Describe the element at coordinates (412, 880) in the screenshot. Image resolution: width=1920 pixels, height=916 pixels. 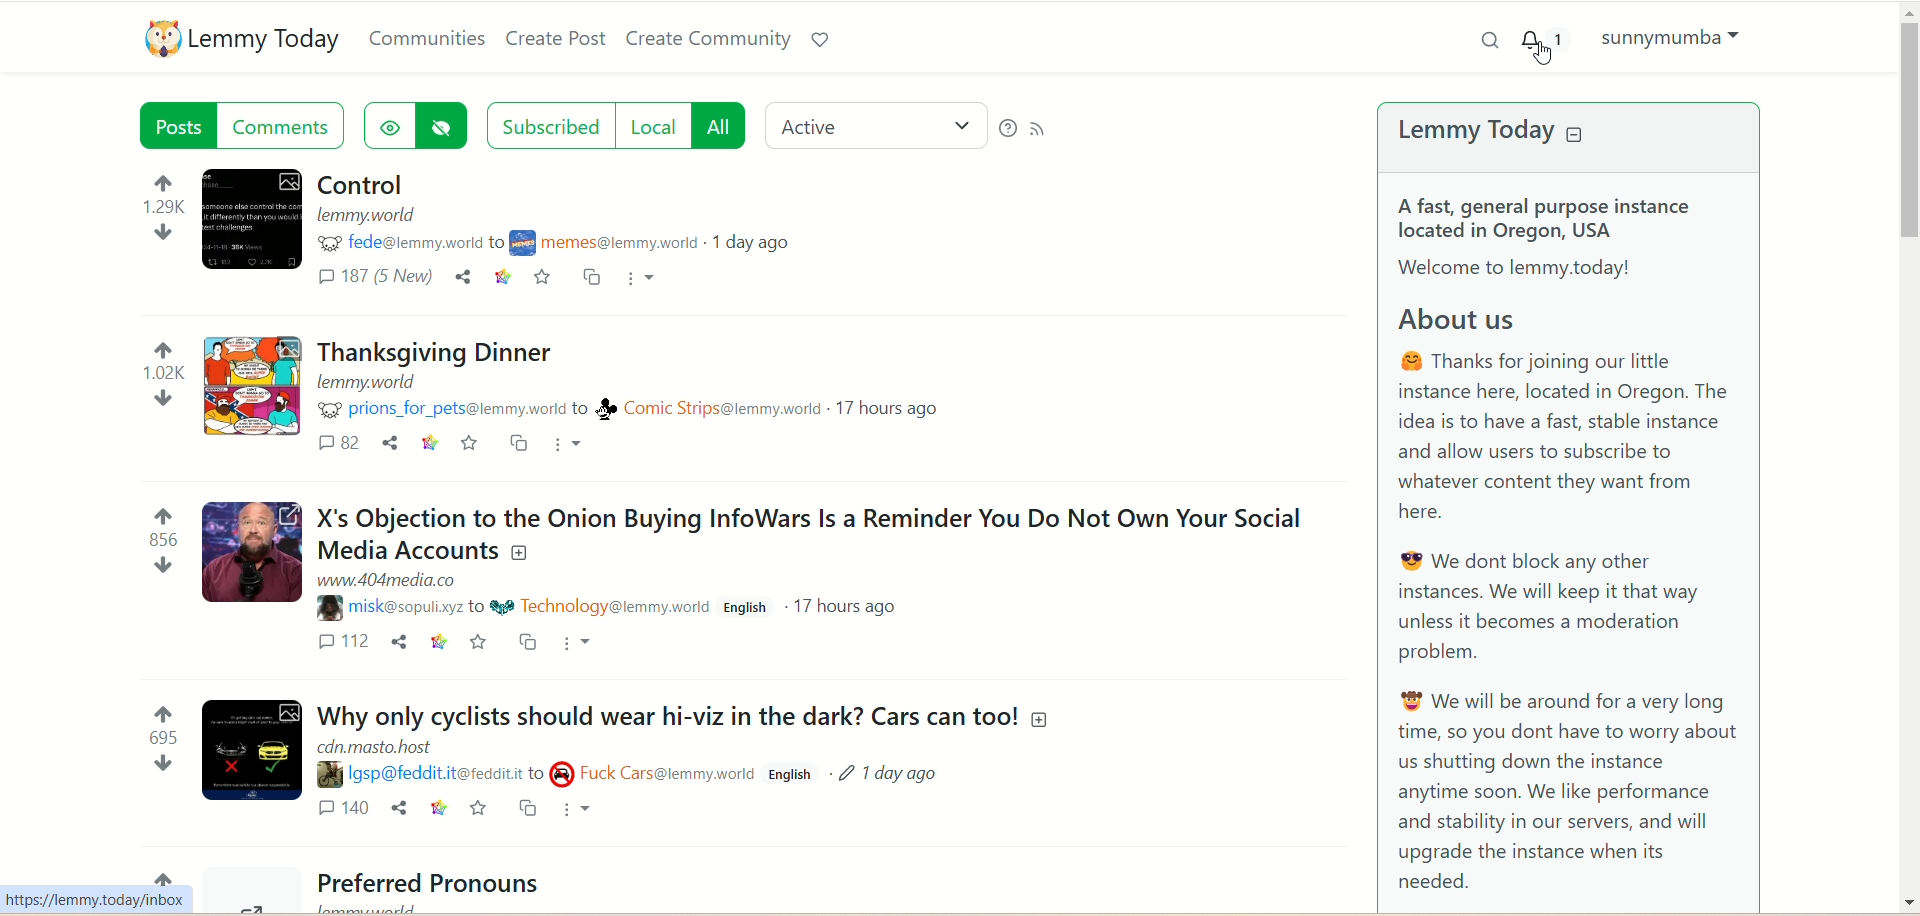
I see `Preferred Pronouns` at that location.